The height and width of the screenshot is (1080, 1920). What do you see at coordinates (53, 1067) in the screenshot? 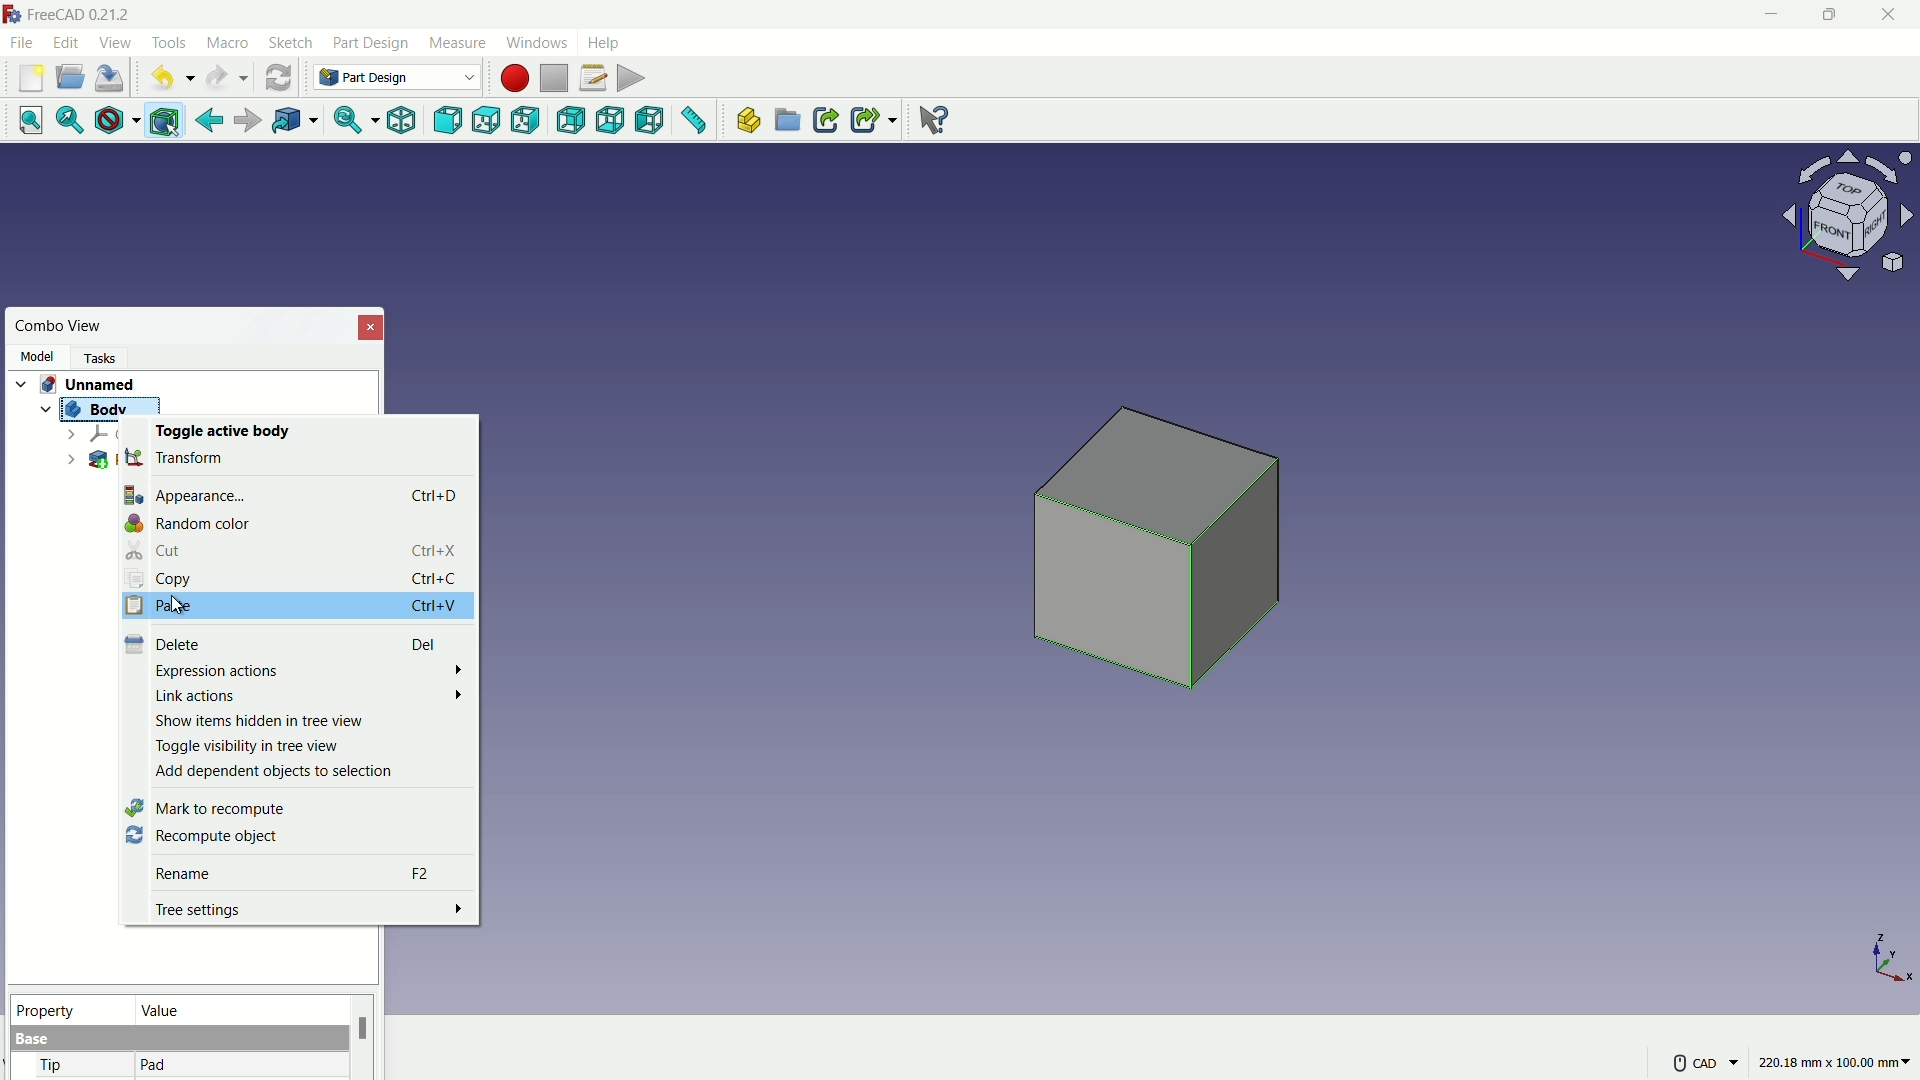
I see `tip` at bounding box center [53, 1067].